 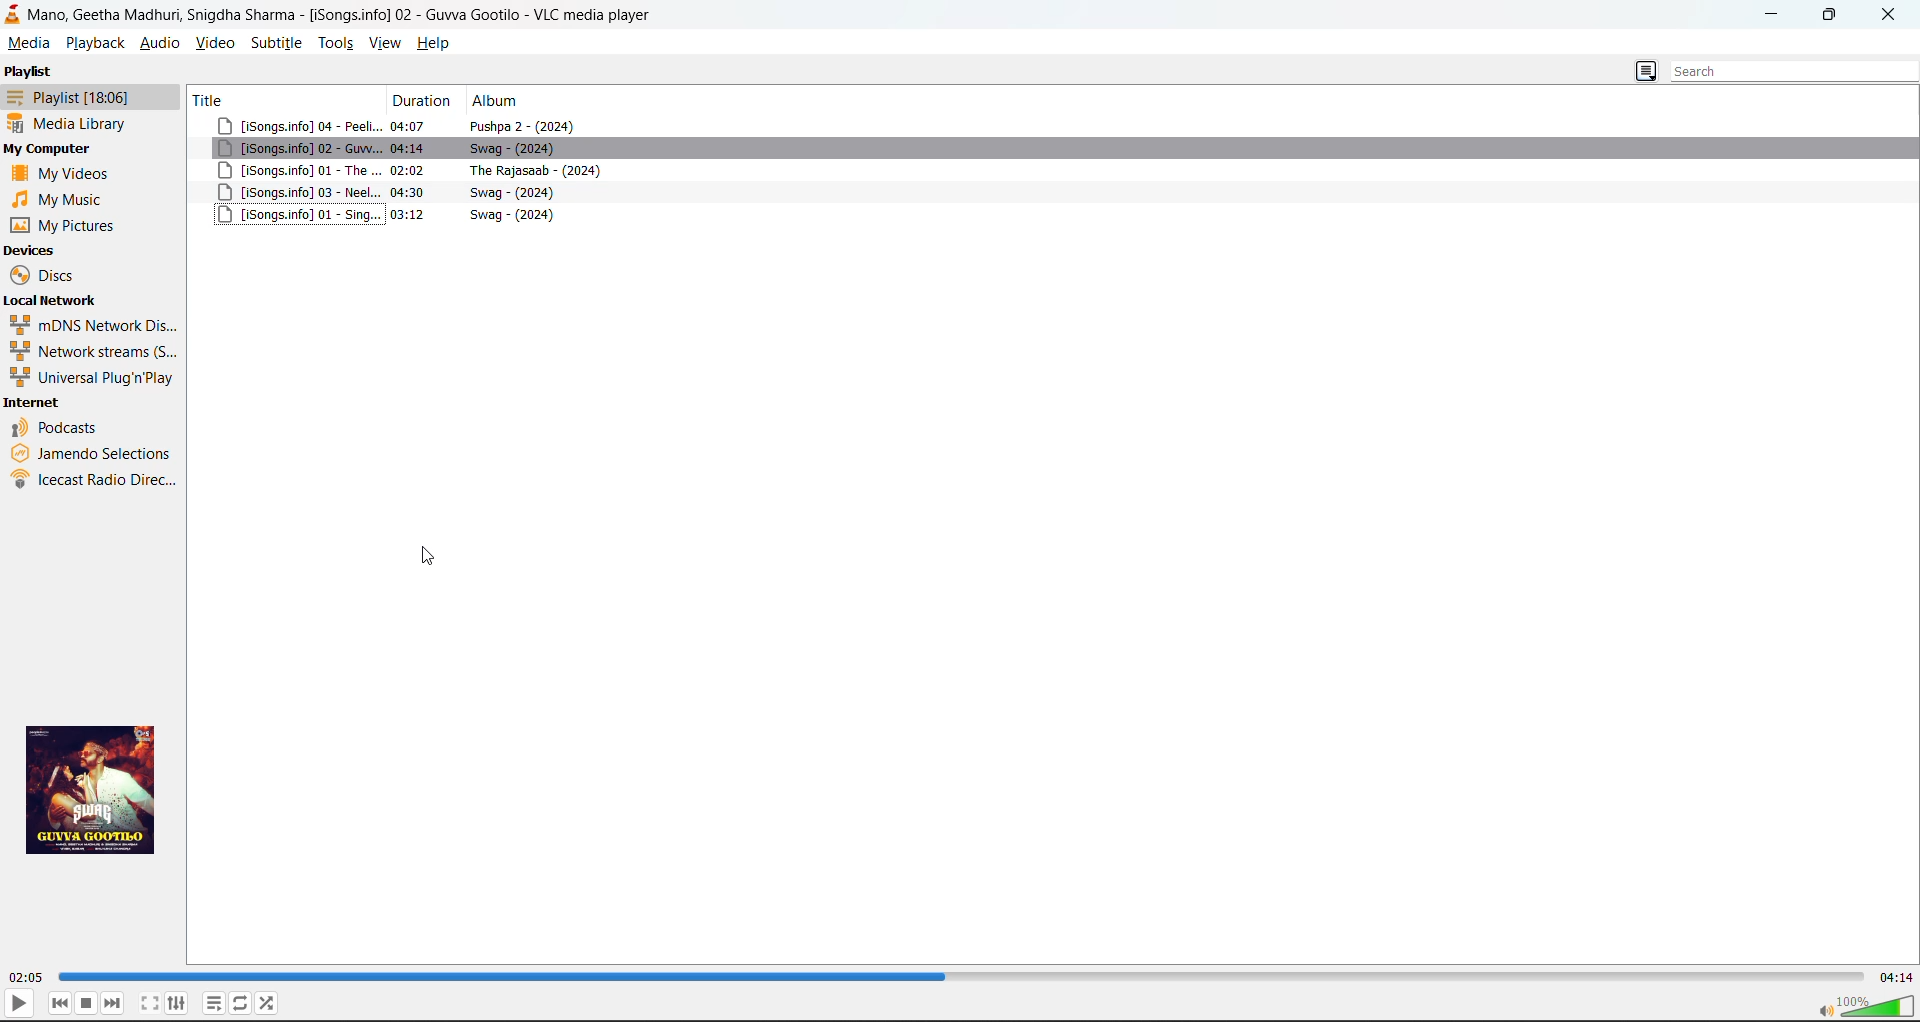 What do you see at coordinates (178, 1003) in the screenshot?
I see `settings` at bounding box center [178, 1003].